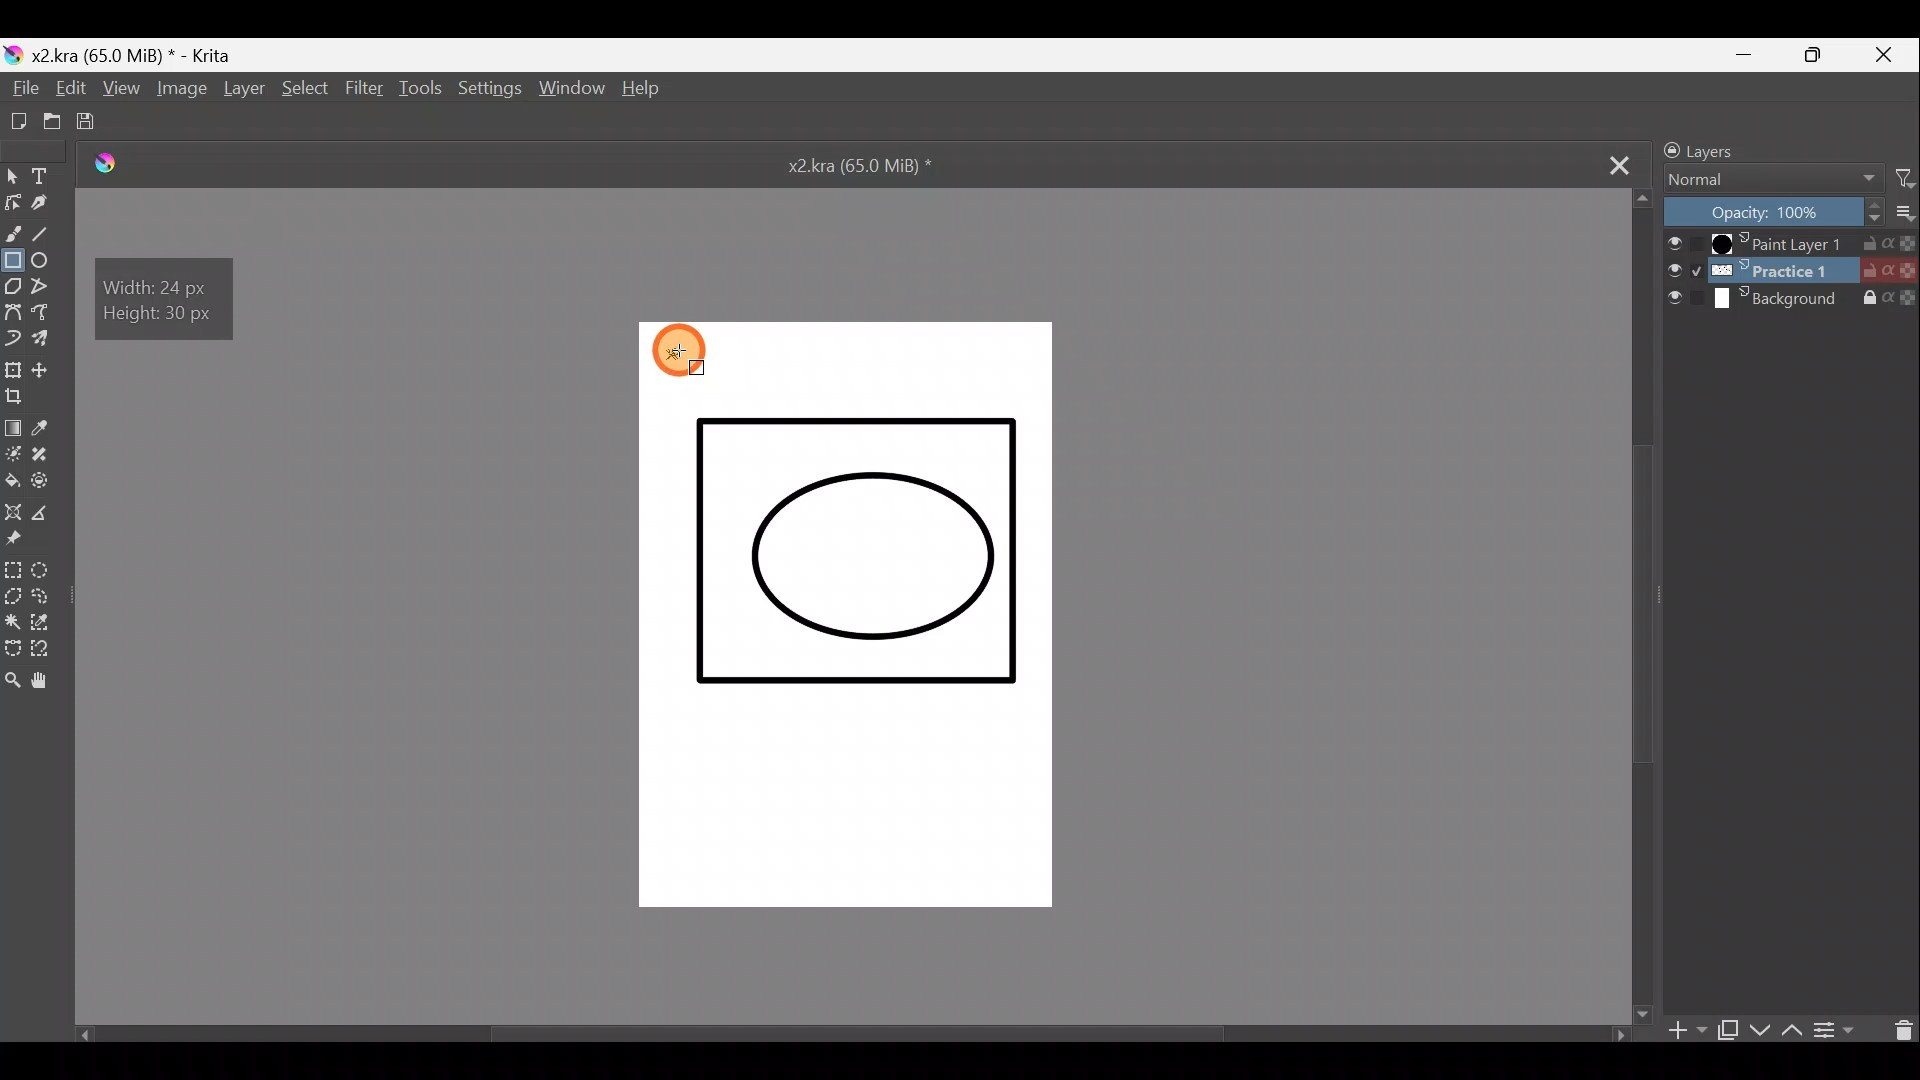 The height and width of the screenshot is (1080, 1920). I want to click on Ellipse tool, so click(47, 264).